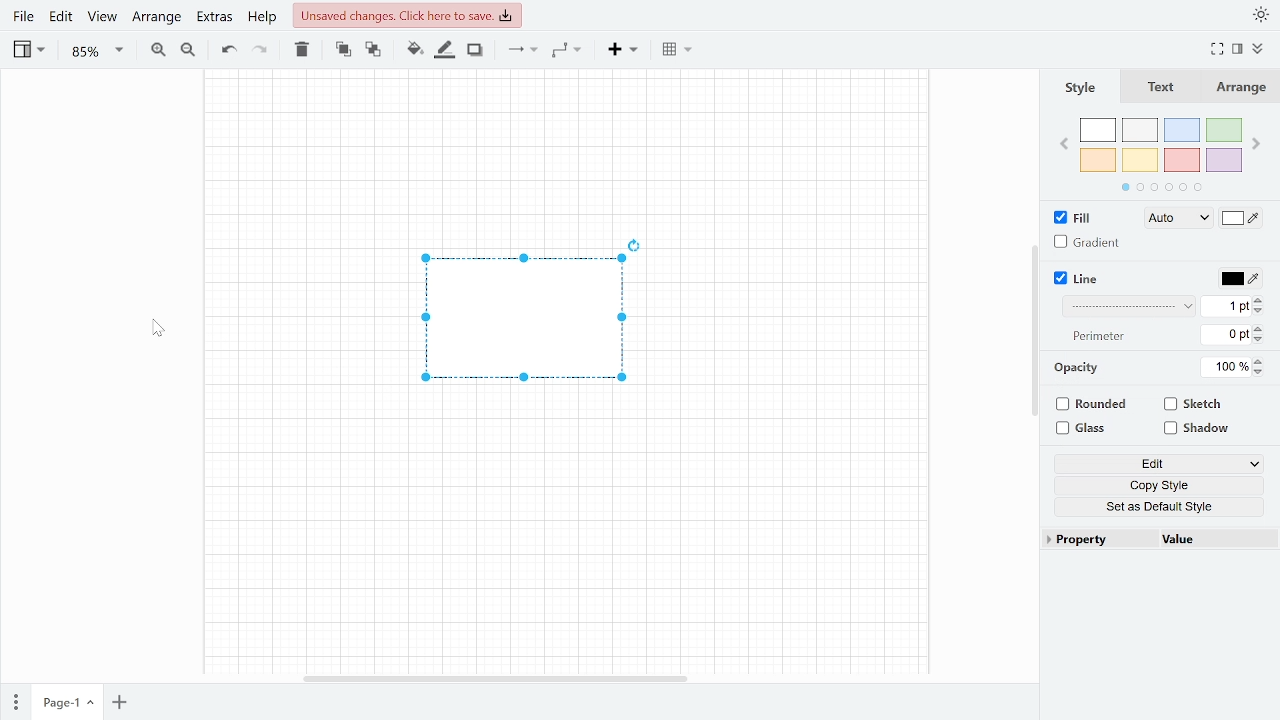  Describe the element at coordinates (1092, 405) in the screenshot. I see `Rounded` at that location.